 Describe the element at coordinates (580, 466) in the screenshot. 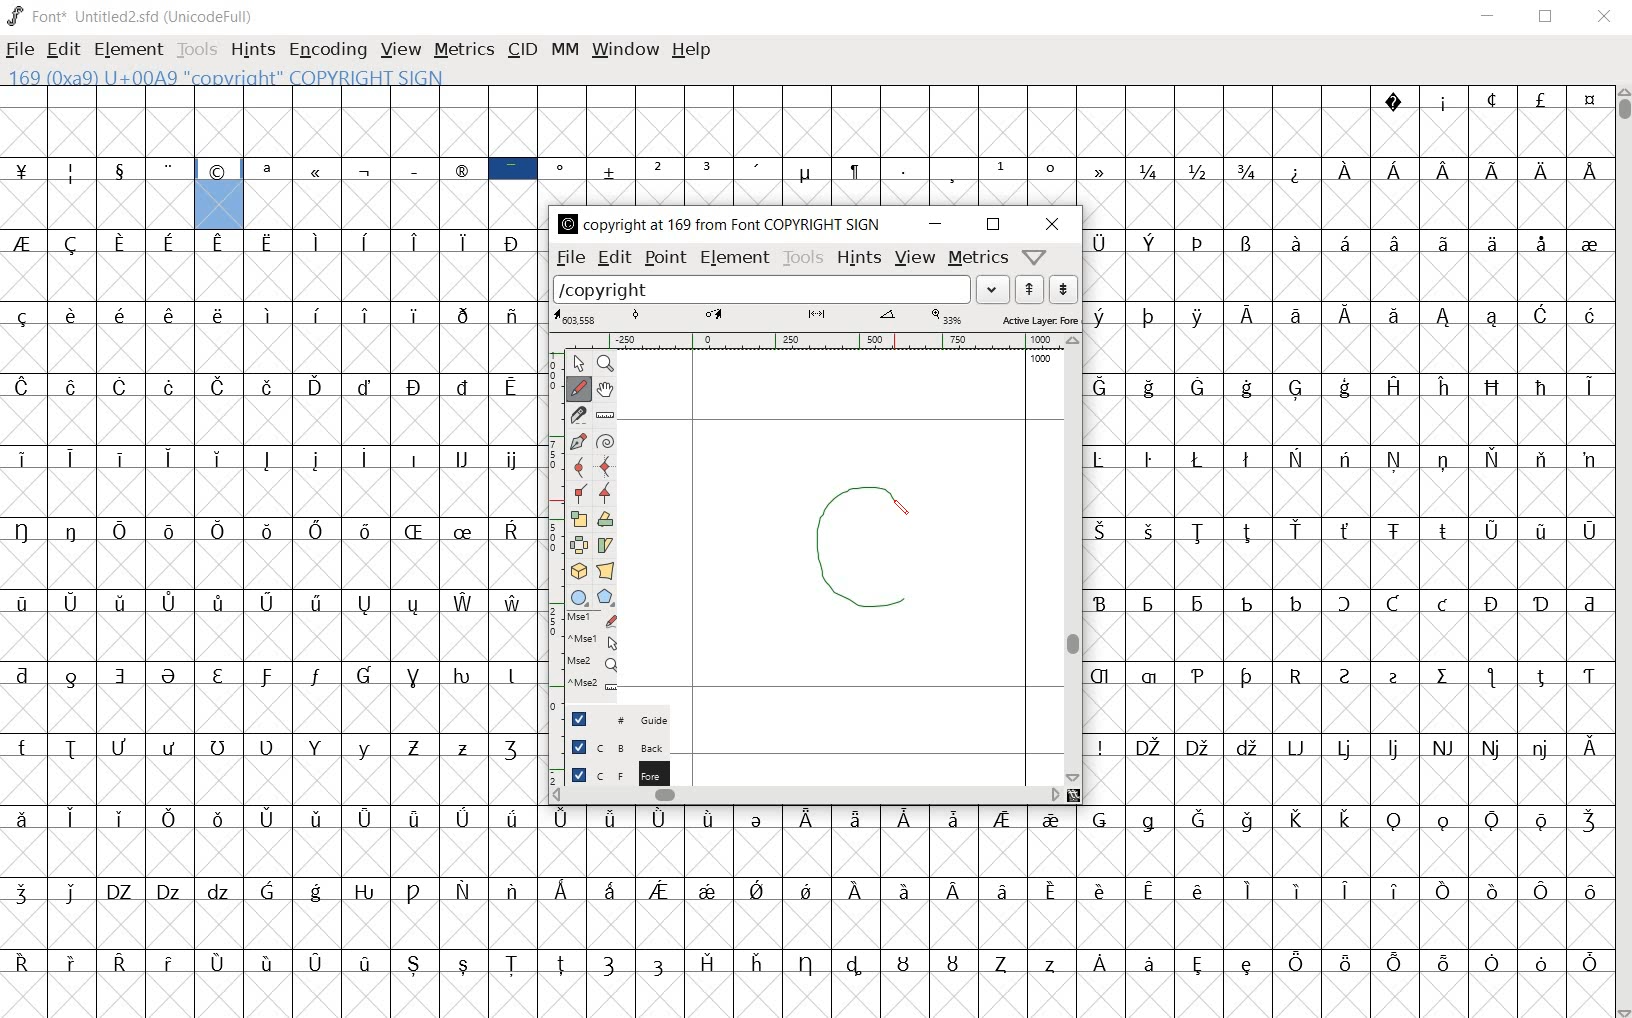

I see `add a curve point` at that location.